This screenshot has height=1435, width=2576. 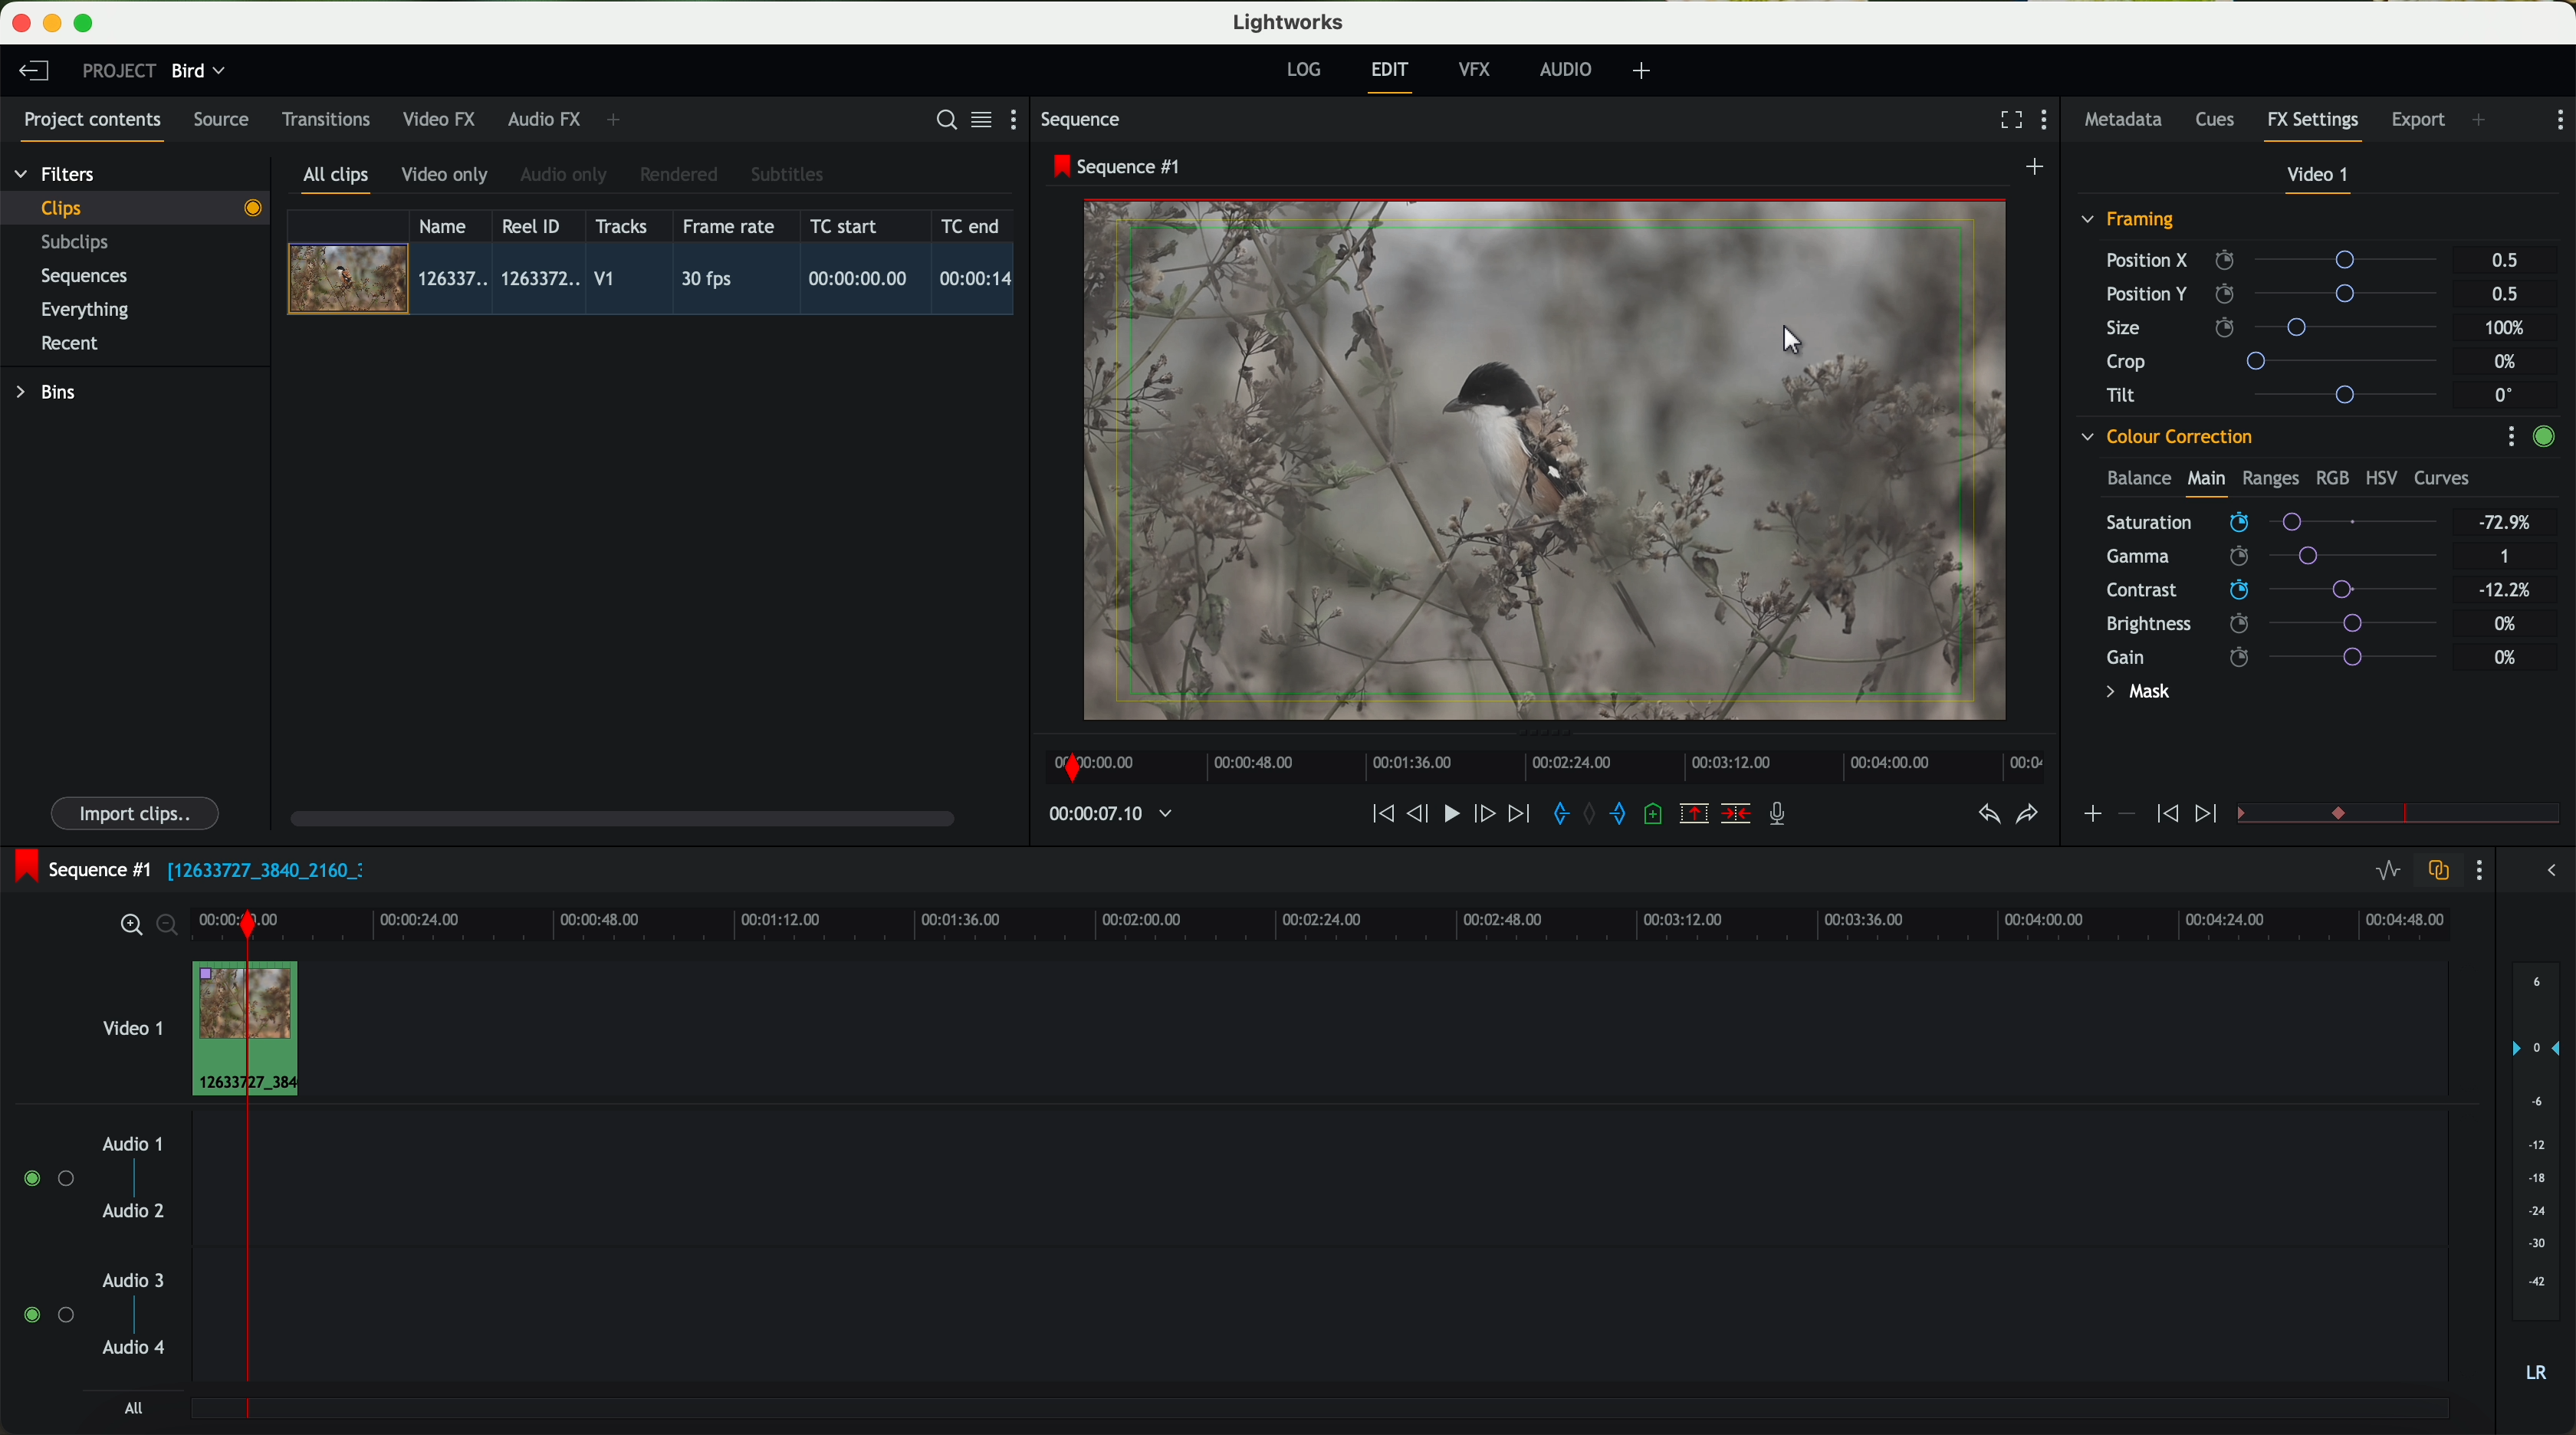 What do you see at coordinates (729, 227) in the screenshot?
I see `frame rate` at bounding box center [729, 227].